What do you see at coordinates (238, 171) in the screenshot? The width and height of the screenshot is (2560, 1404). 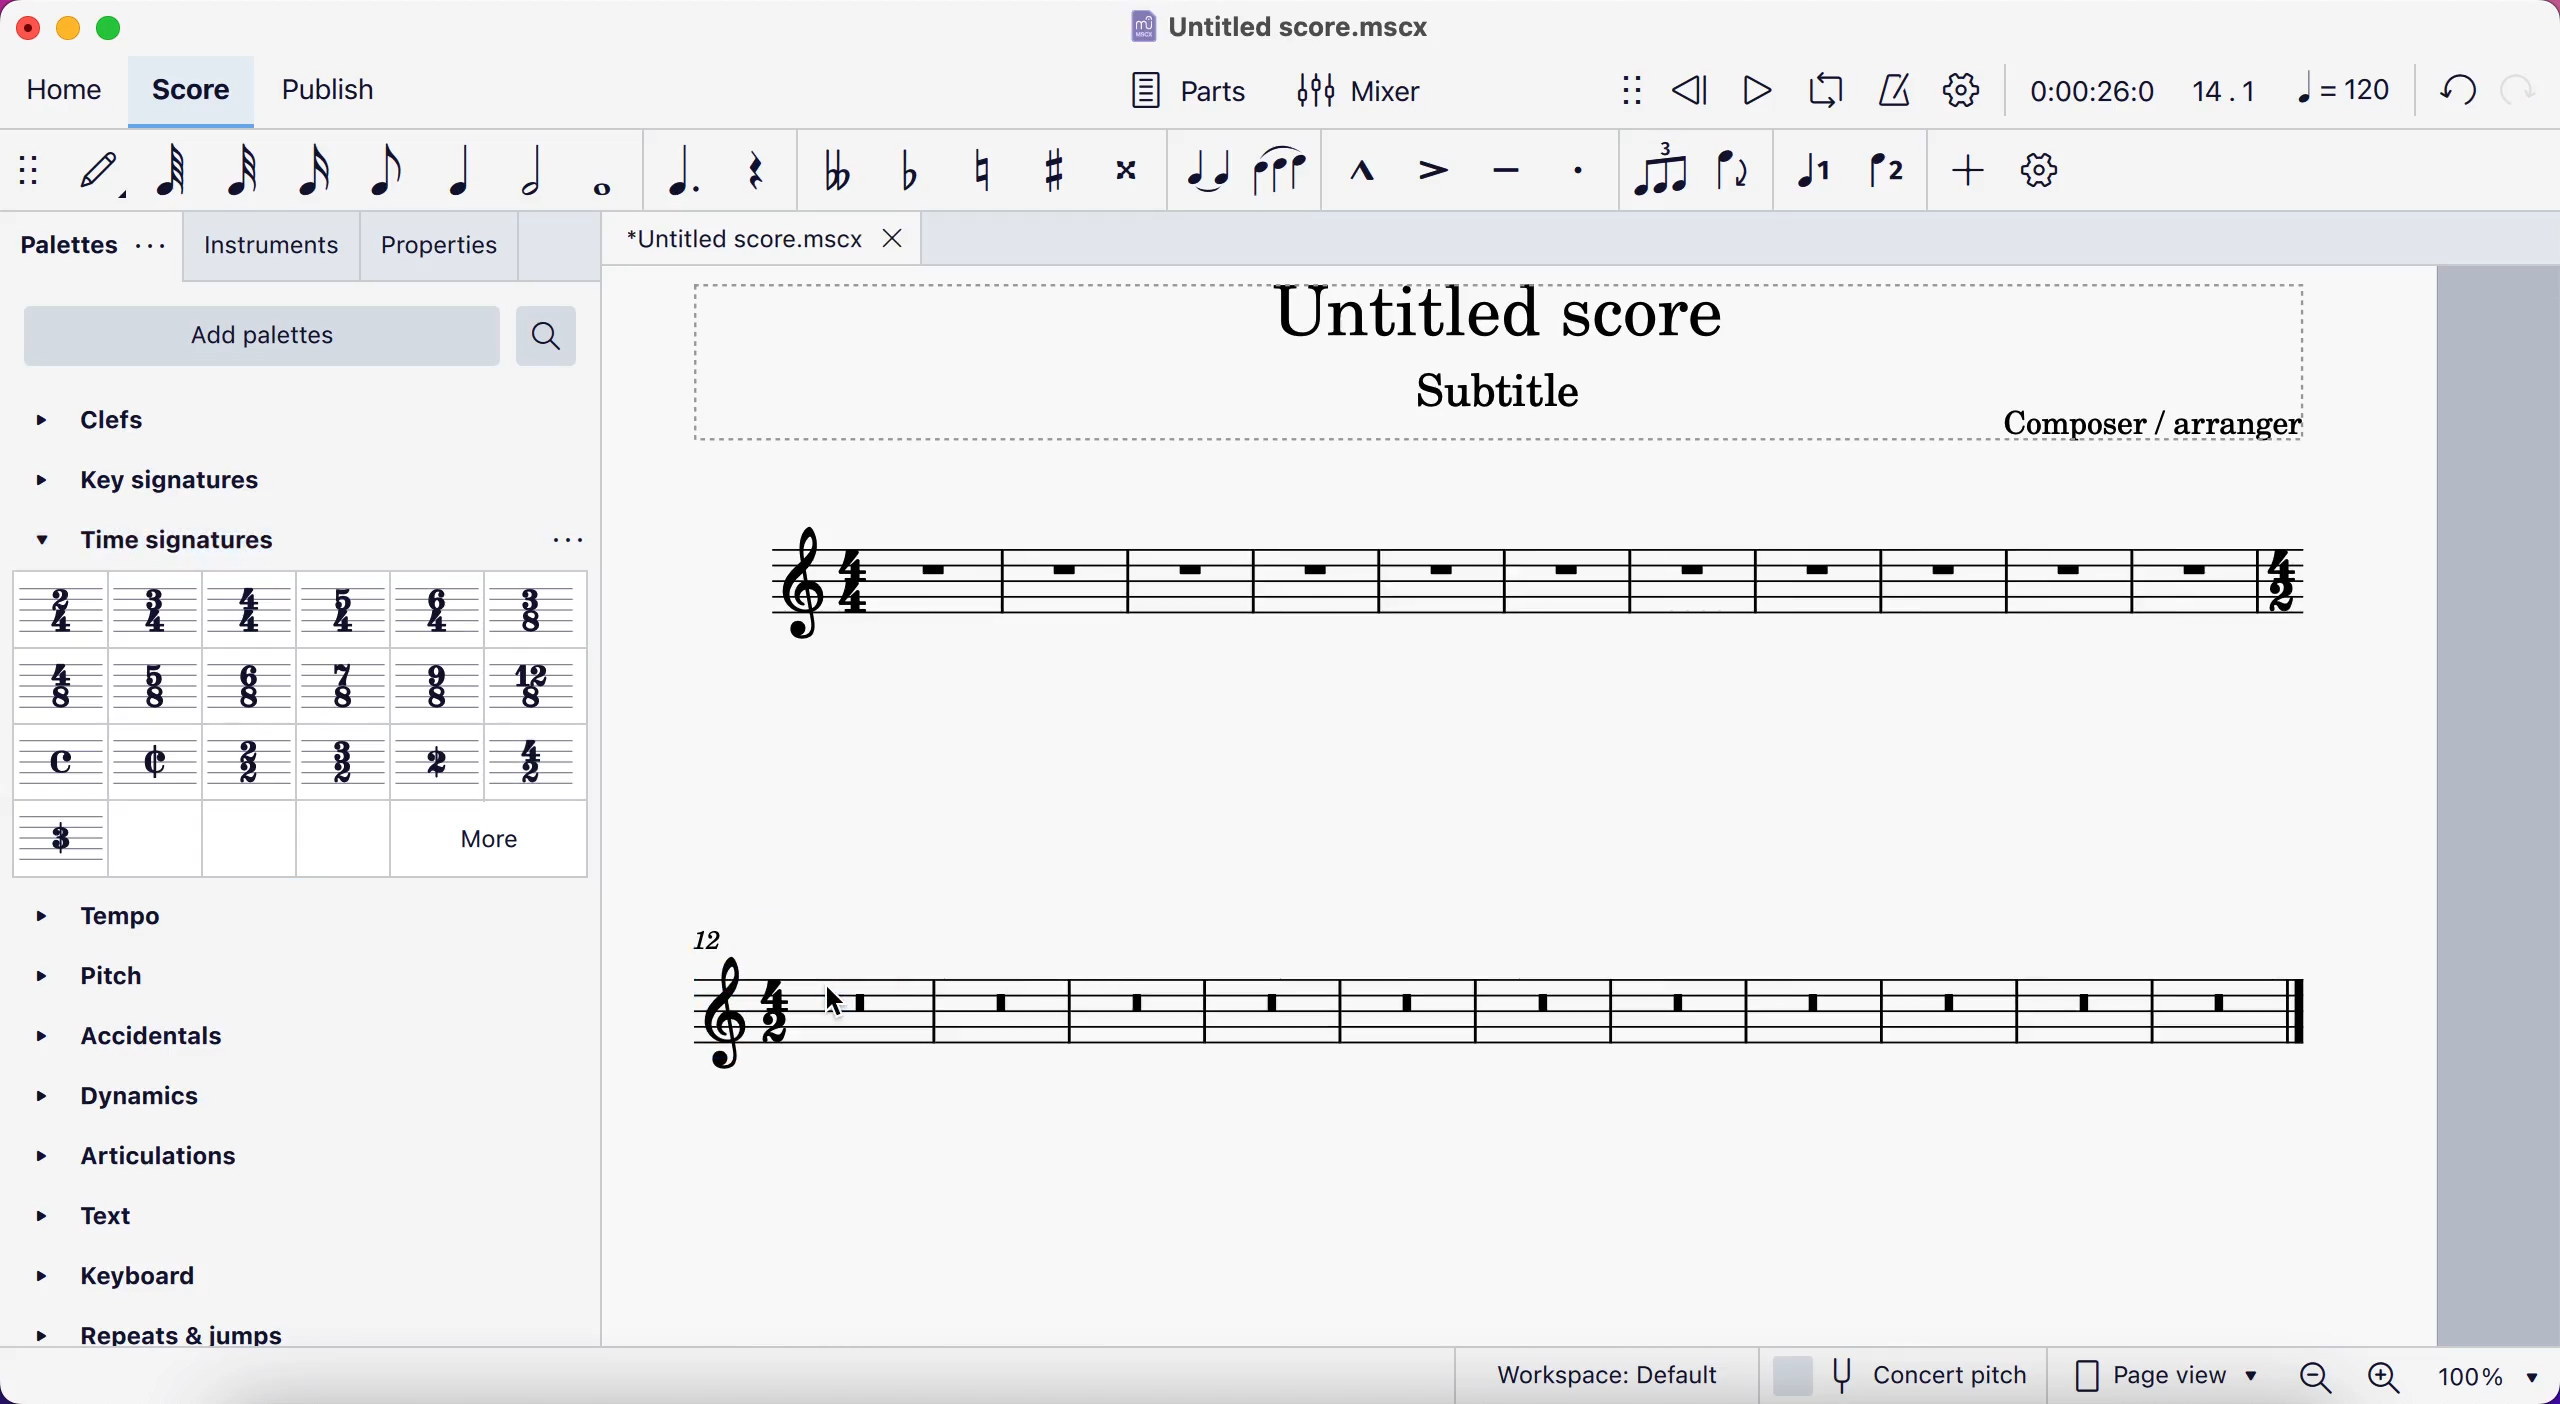 I see `32nd note` at bounding box center [238, 171].